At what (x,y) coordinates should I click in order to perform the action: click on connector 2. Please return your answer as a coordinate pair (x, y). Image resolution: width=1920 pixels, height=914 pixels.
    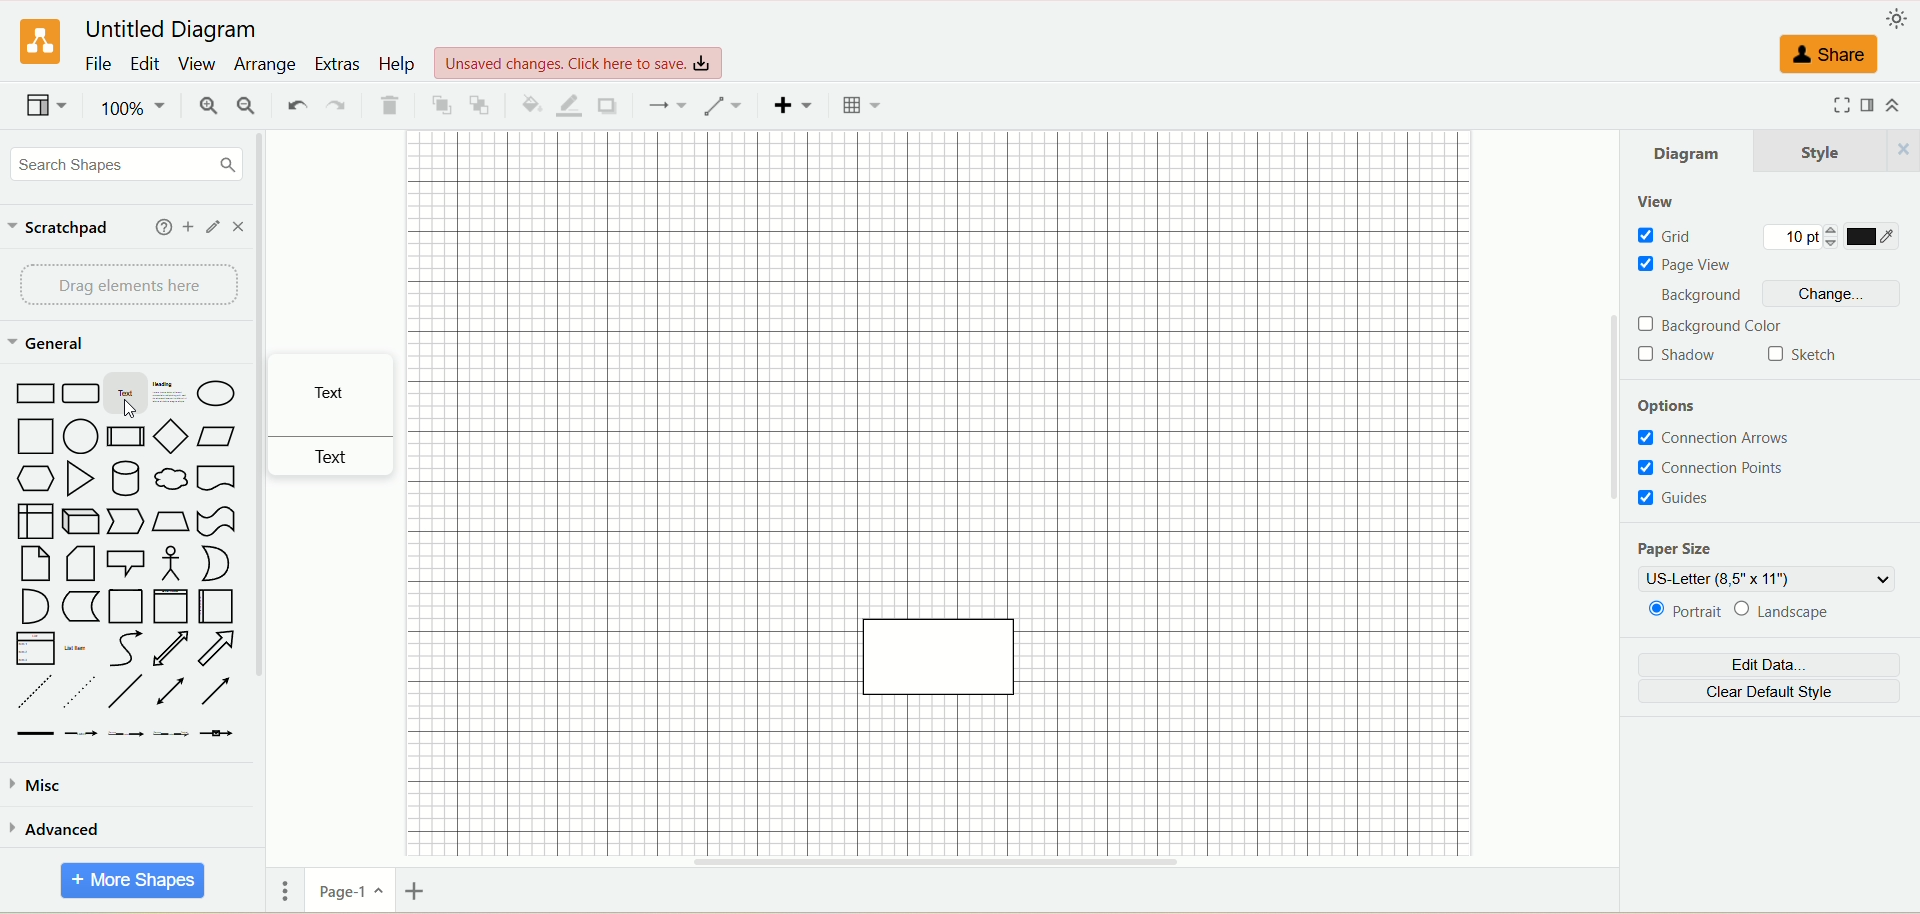
    Looking at the image, I should click on (81, 732).